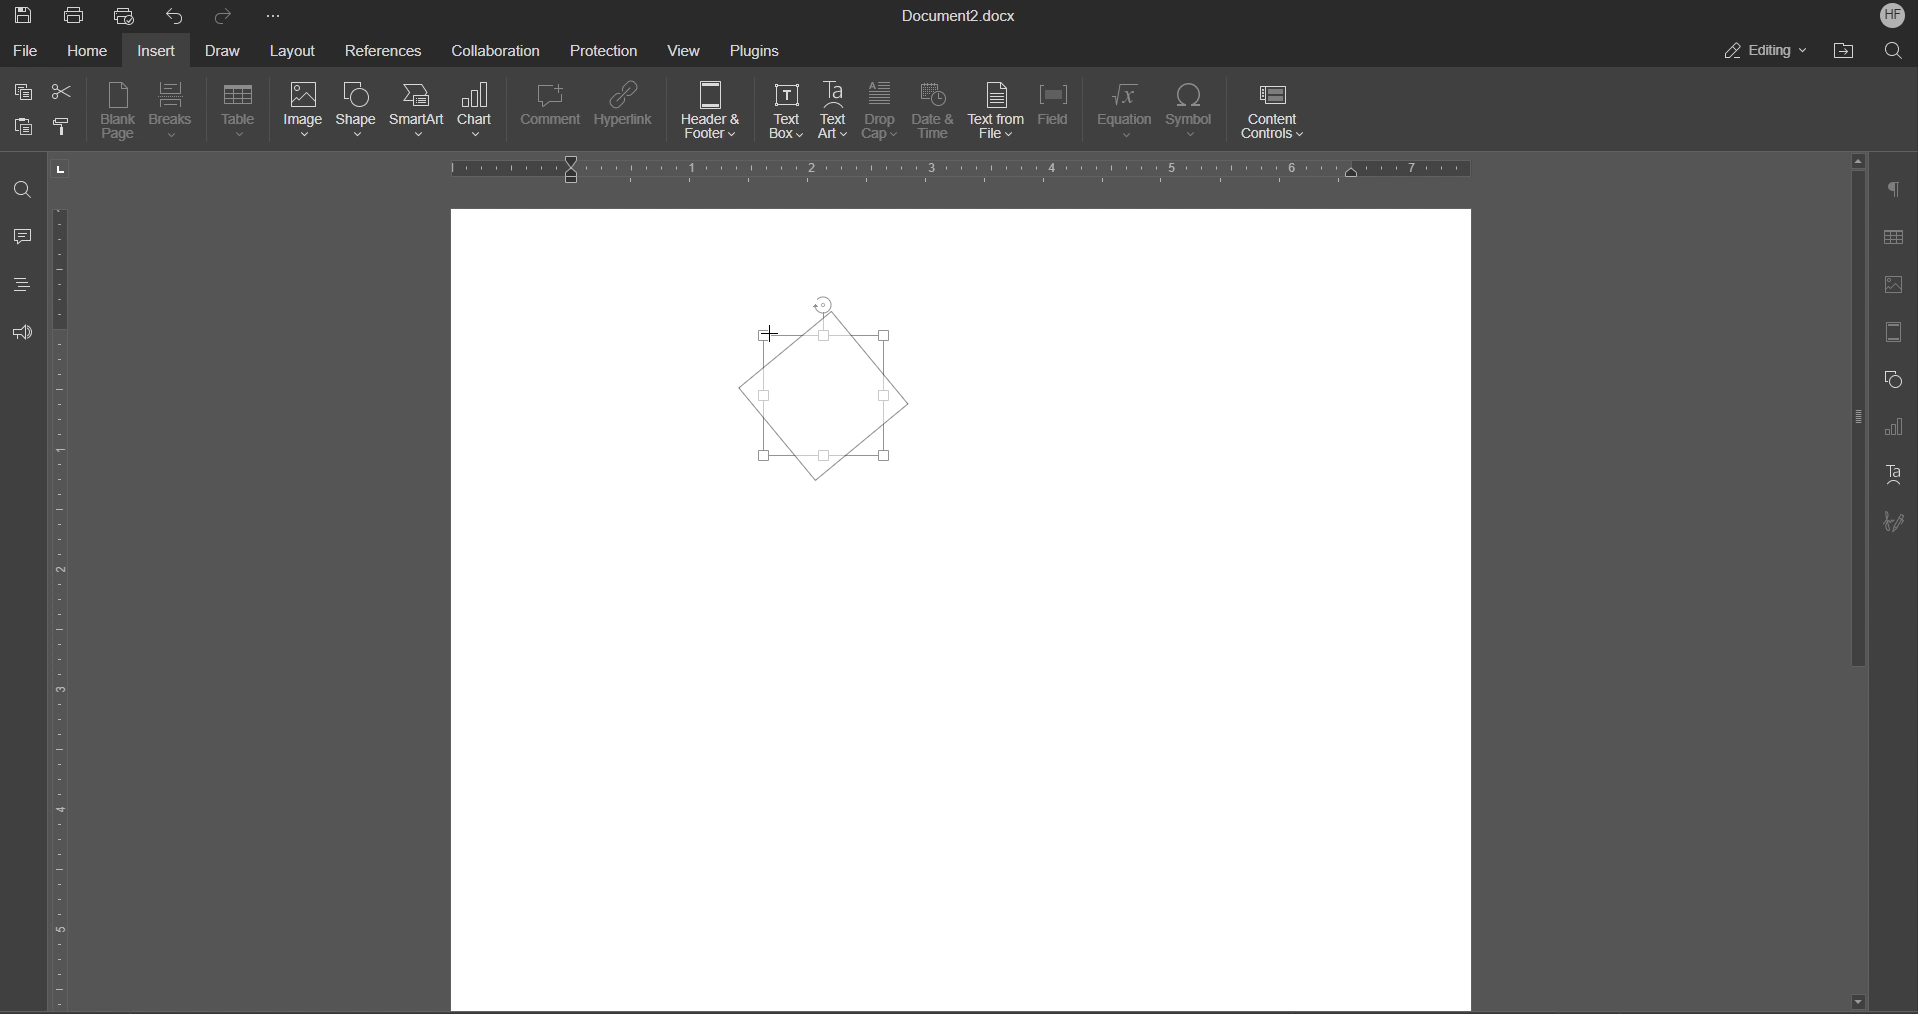 The height and width of the screenshot is (1014, 1918). Describe the element at coordinates (1890, 333) in the screenshot. I see `Header/Footer` at that location.